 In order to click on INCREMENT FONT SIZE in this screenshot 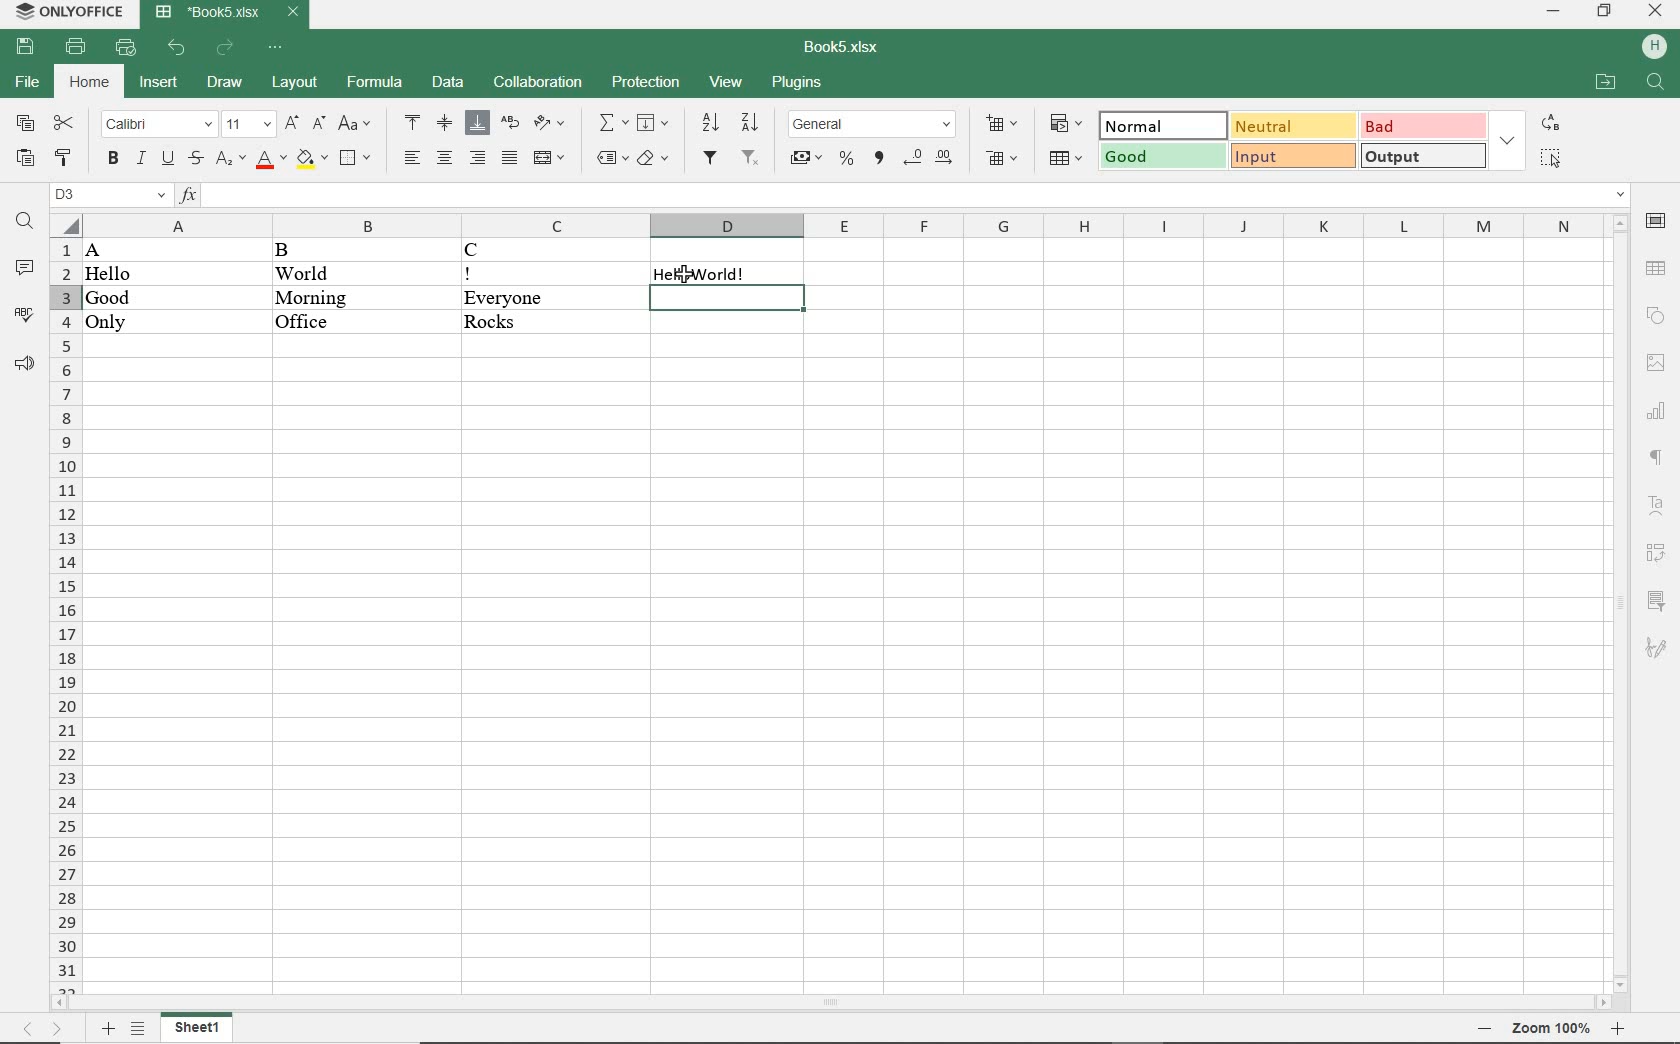, I will do `click(293, 125)`.